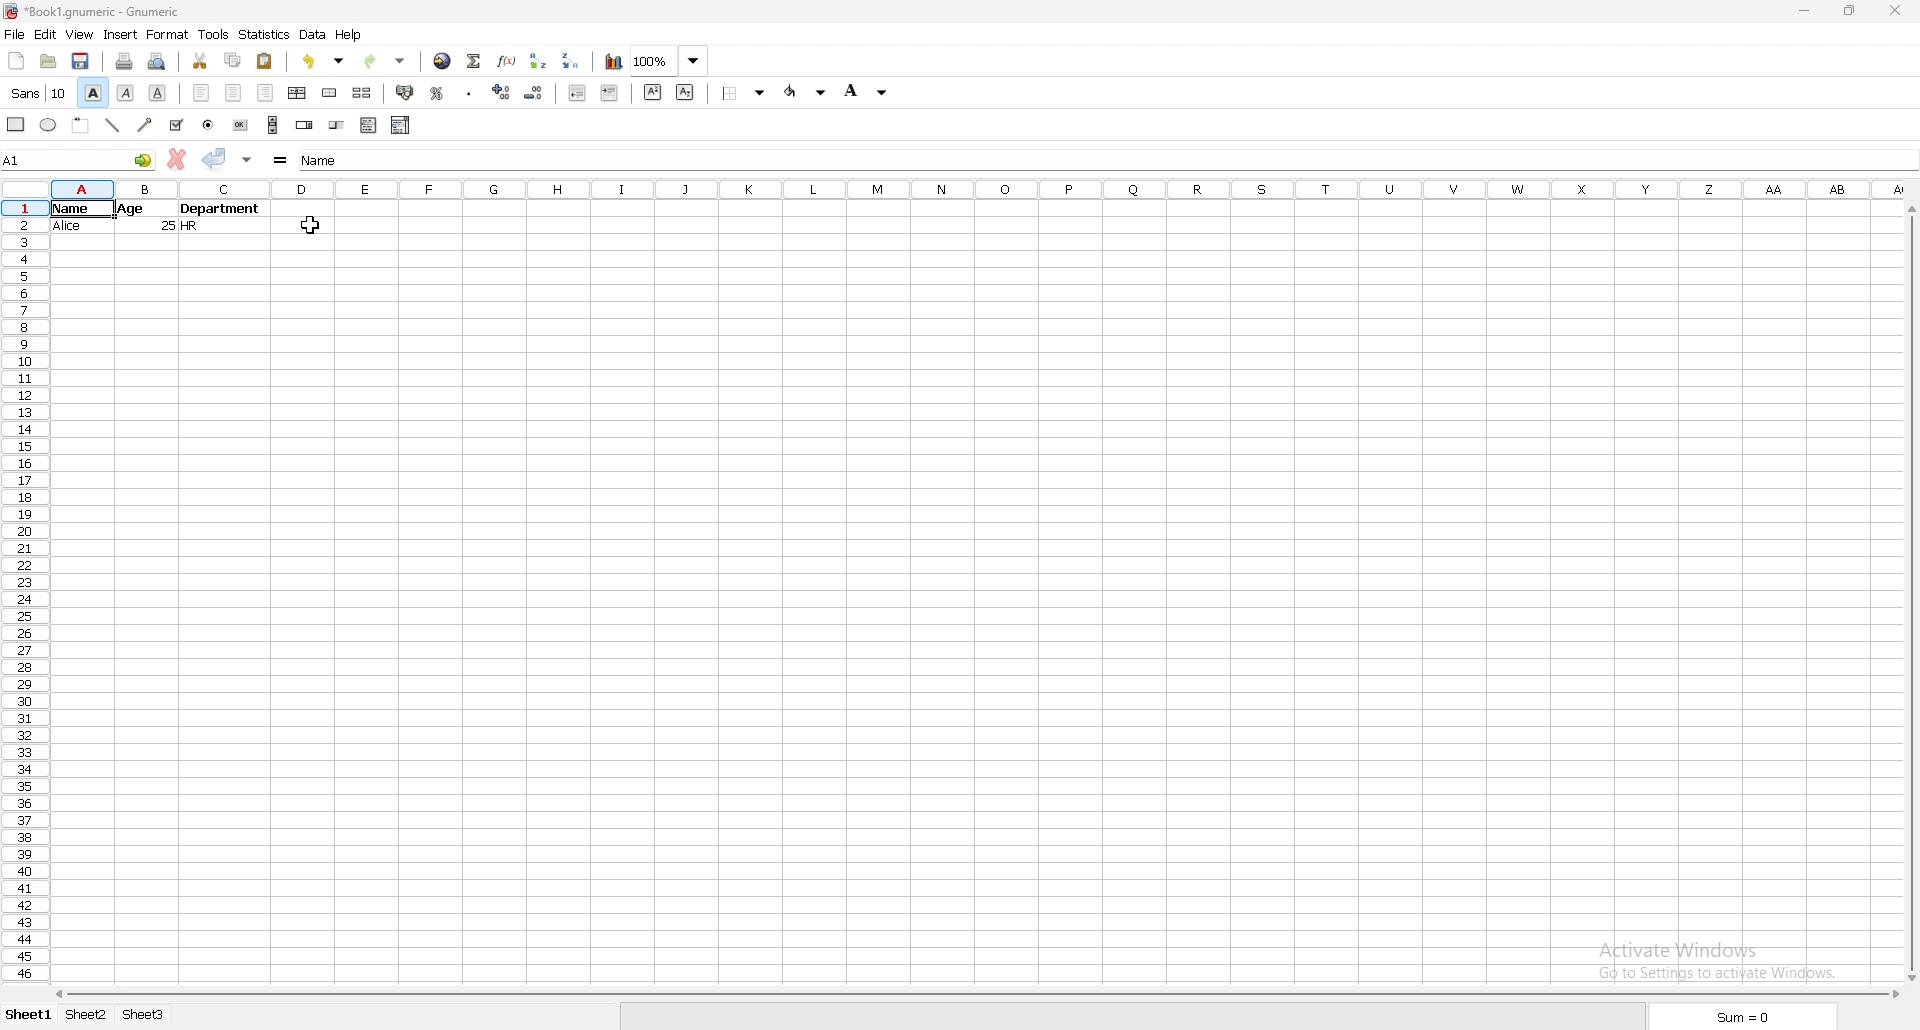  What do you see at coordinates (979, 995) in the screenshot?
I see `scroll bar` at bounding box center [979, 995].